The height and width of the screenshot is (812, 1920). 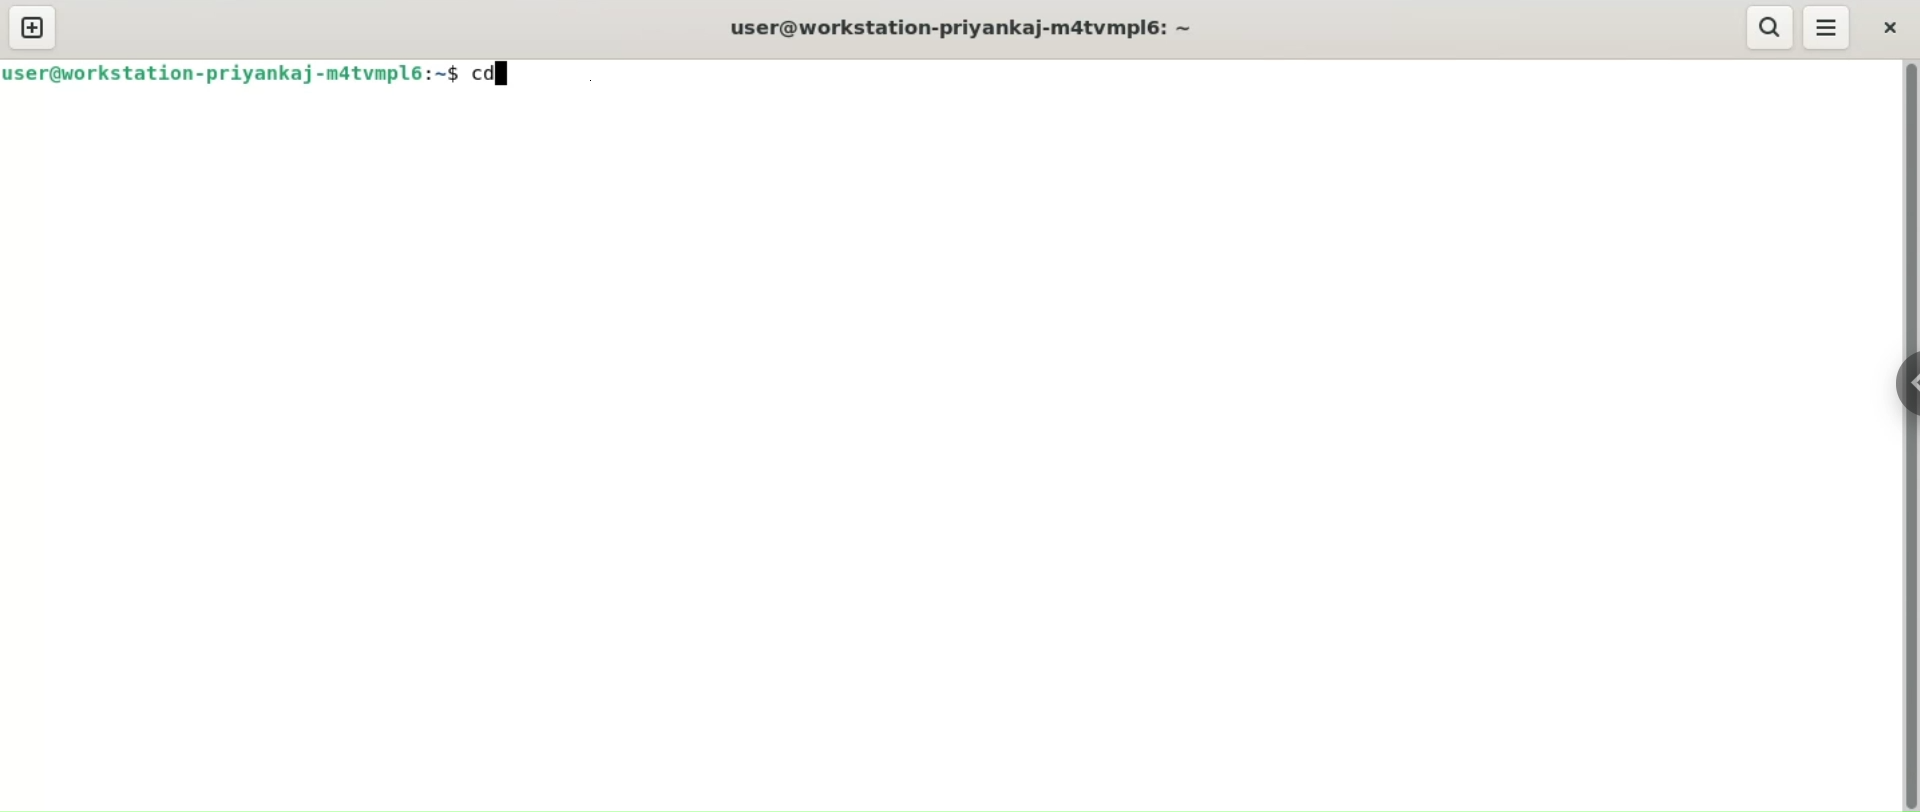 I want to click on verical scroll bar, so click(x=1908, y=436).